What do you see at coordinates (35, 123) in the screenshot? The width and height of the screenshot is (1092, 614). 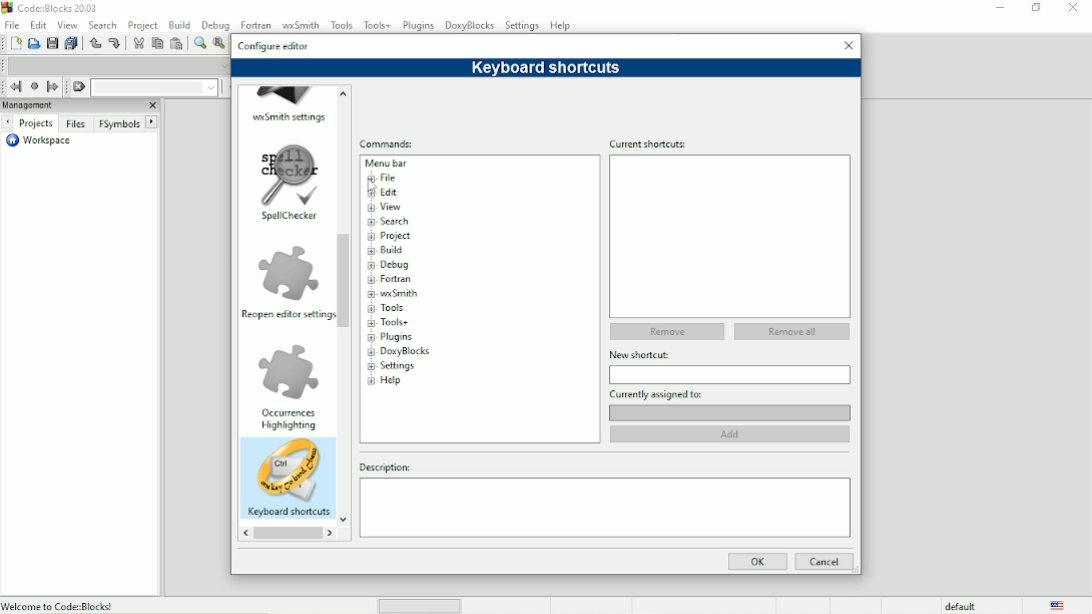 I see `Projects` at bounding box center [35, 123].